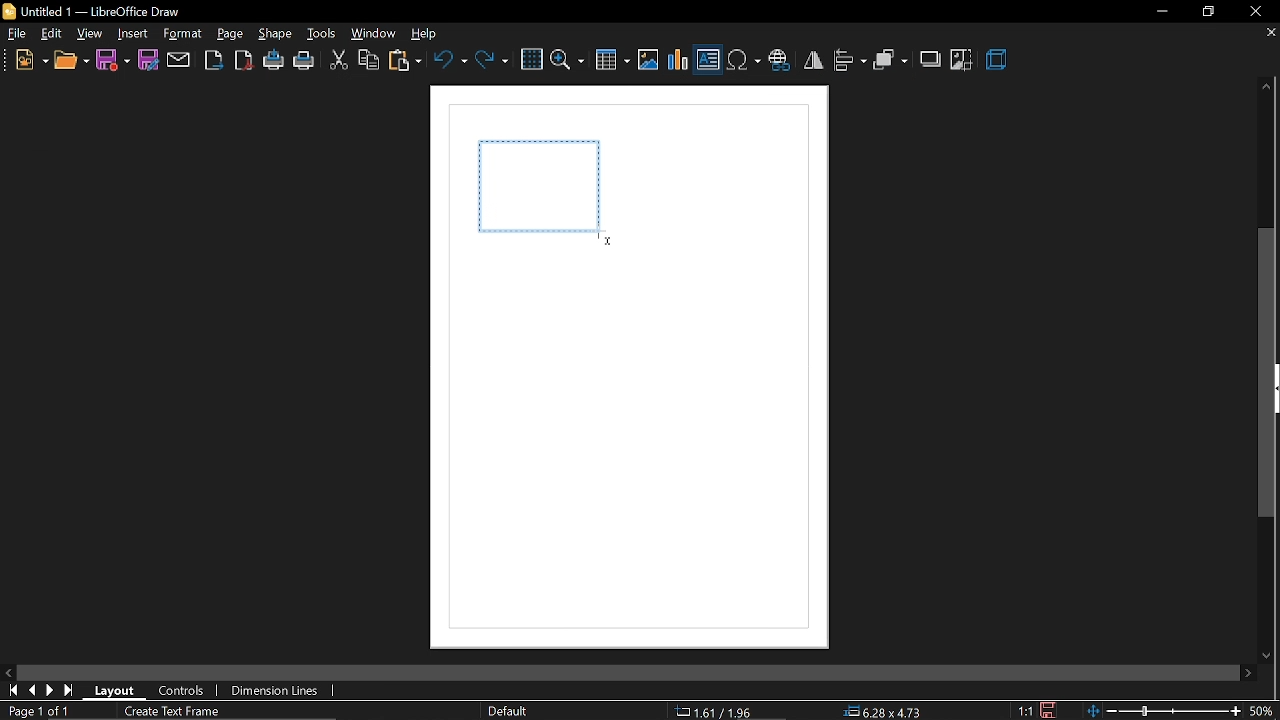 This screenshot has width=1280, height=720. I want to click on arrange, so click(891, 62).